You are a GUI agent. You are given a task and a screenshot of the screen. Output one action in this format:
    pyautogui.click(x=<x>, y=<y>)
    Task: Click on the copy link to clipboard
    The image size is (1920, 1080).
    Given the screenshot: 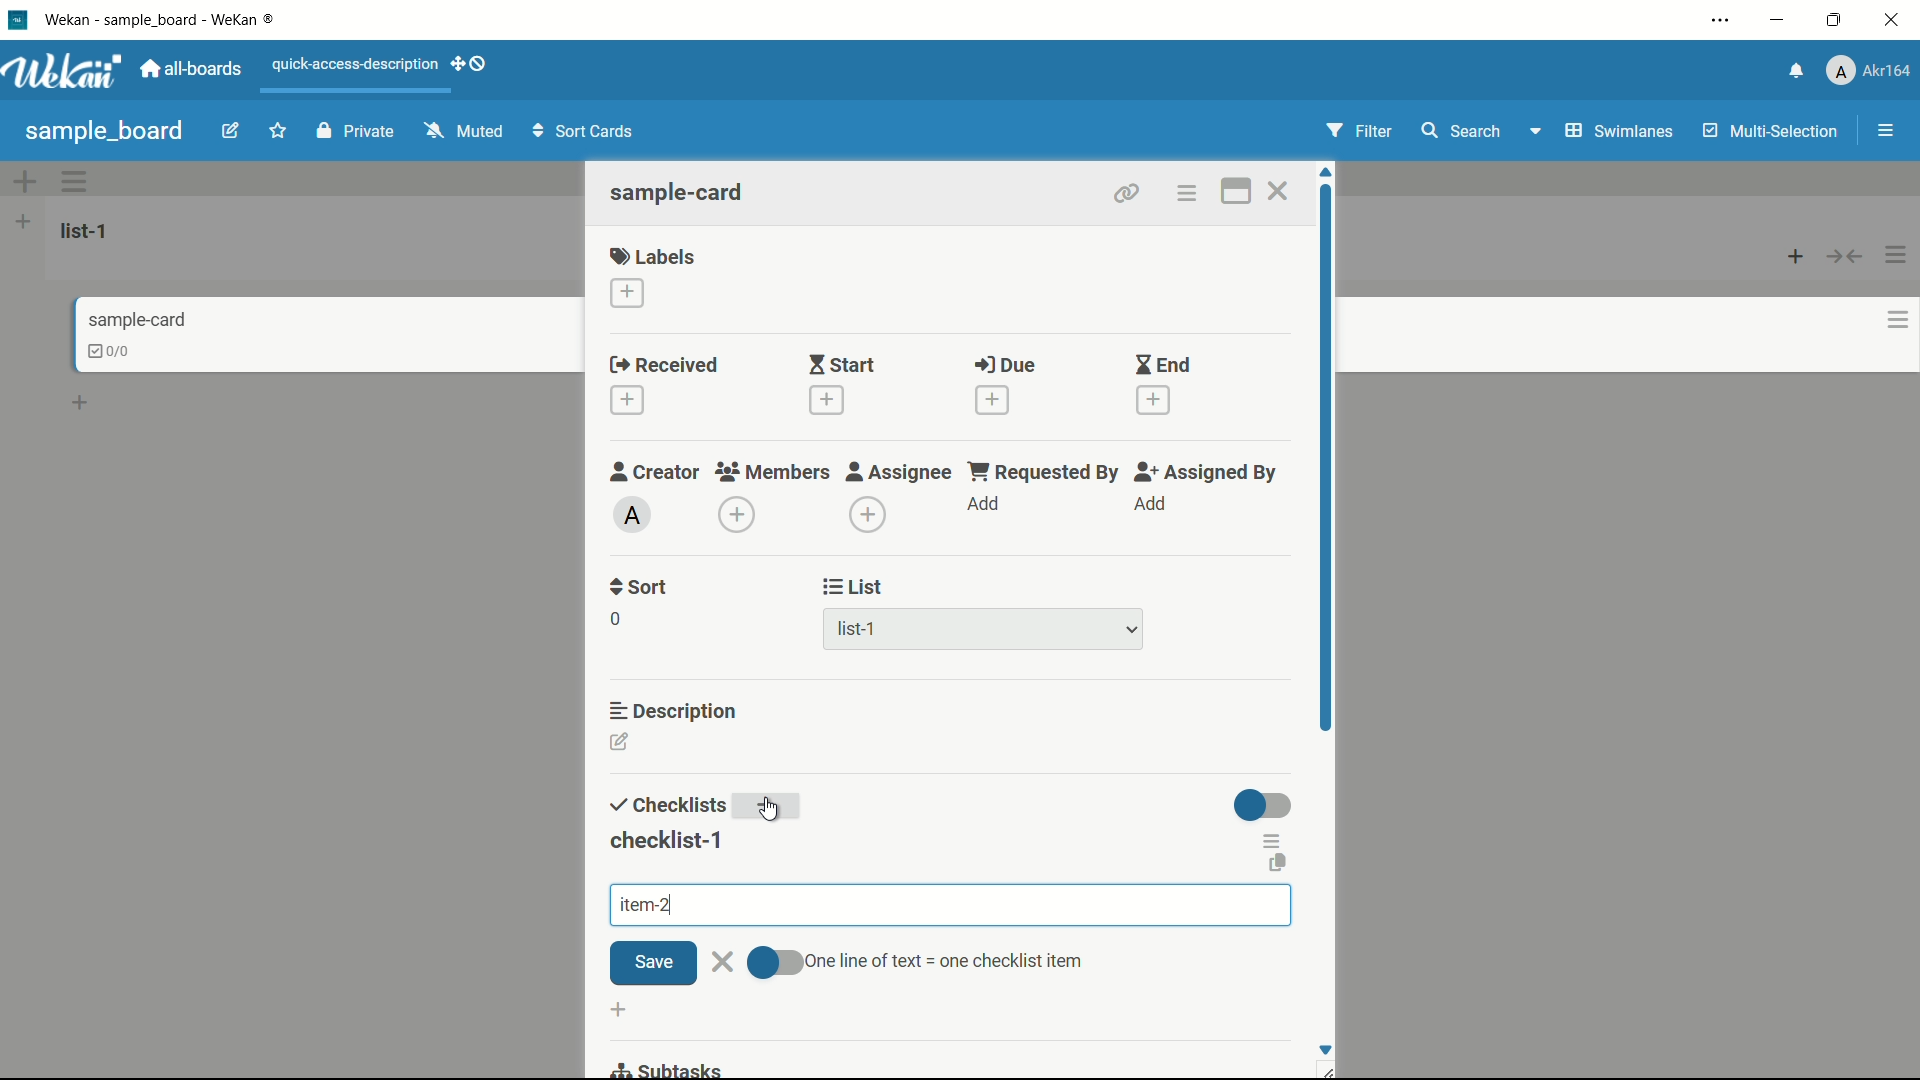 What is the action you would take?
    pyautogui.click(x=1124, y=193)
    